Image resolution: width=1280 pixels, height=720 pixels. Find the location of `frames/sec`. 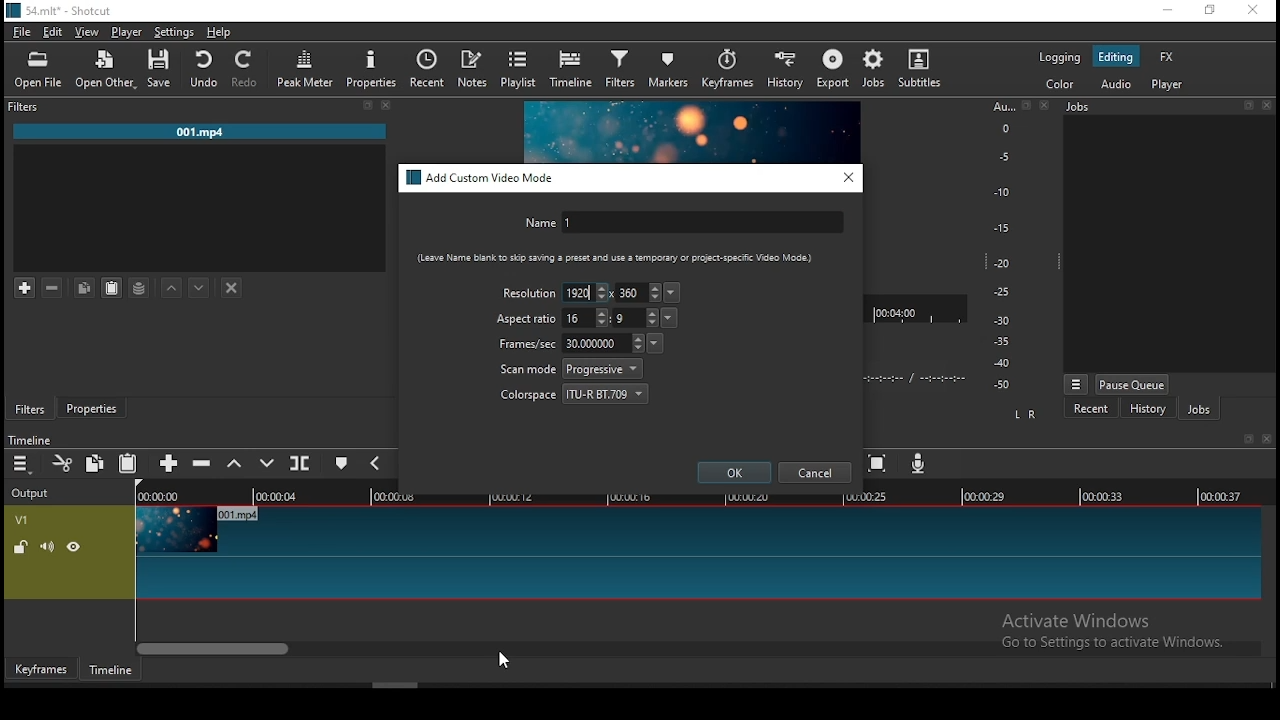

frames/sec is located at coordinates (569, 343).